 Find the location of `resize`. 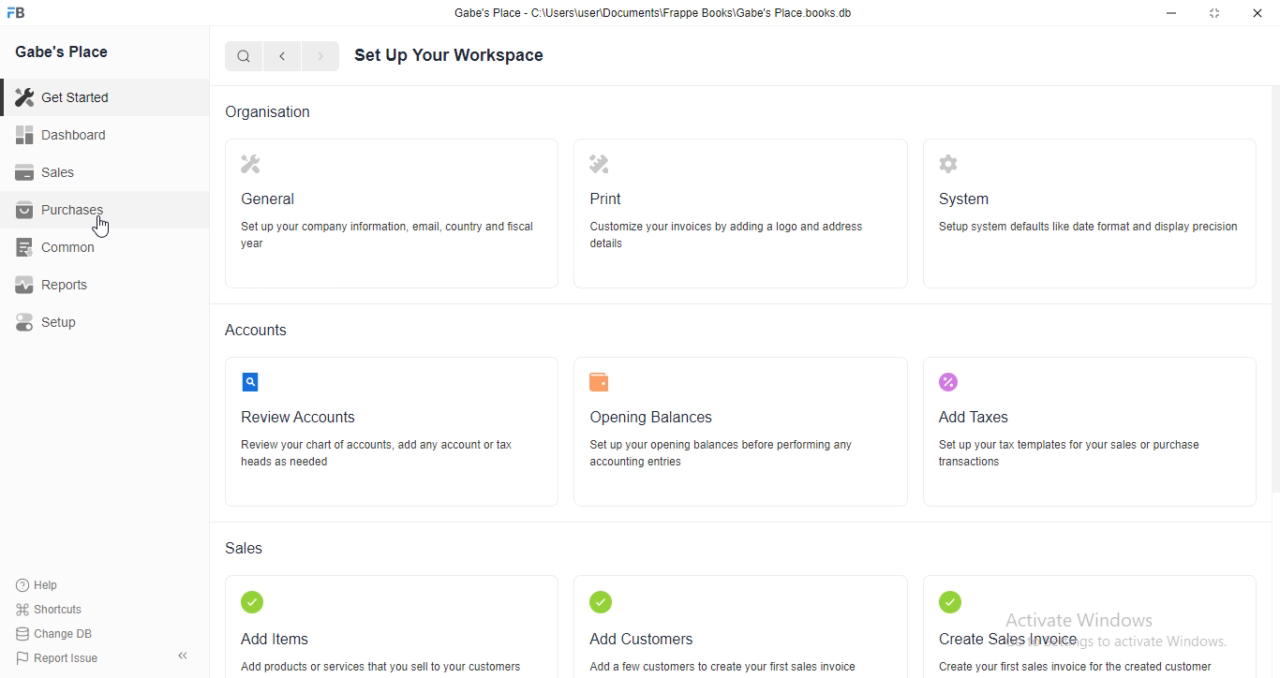

resize is located at coordinates (1213, 13).